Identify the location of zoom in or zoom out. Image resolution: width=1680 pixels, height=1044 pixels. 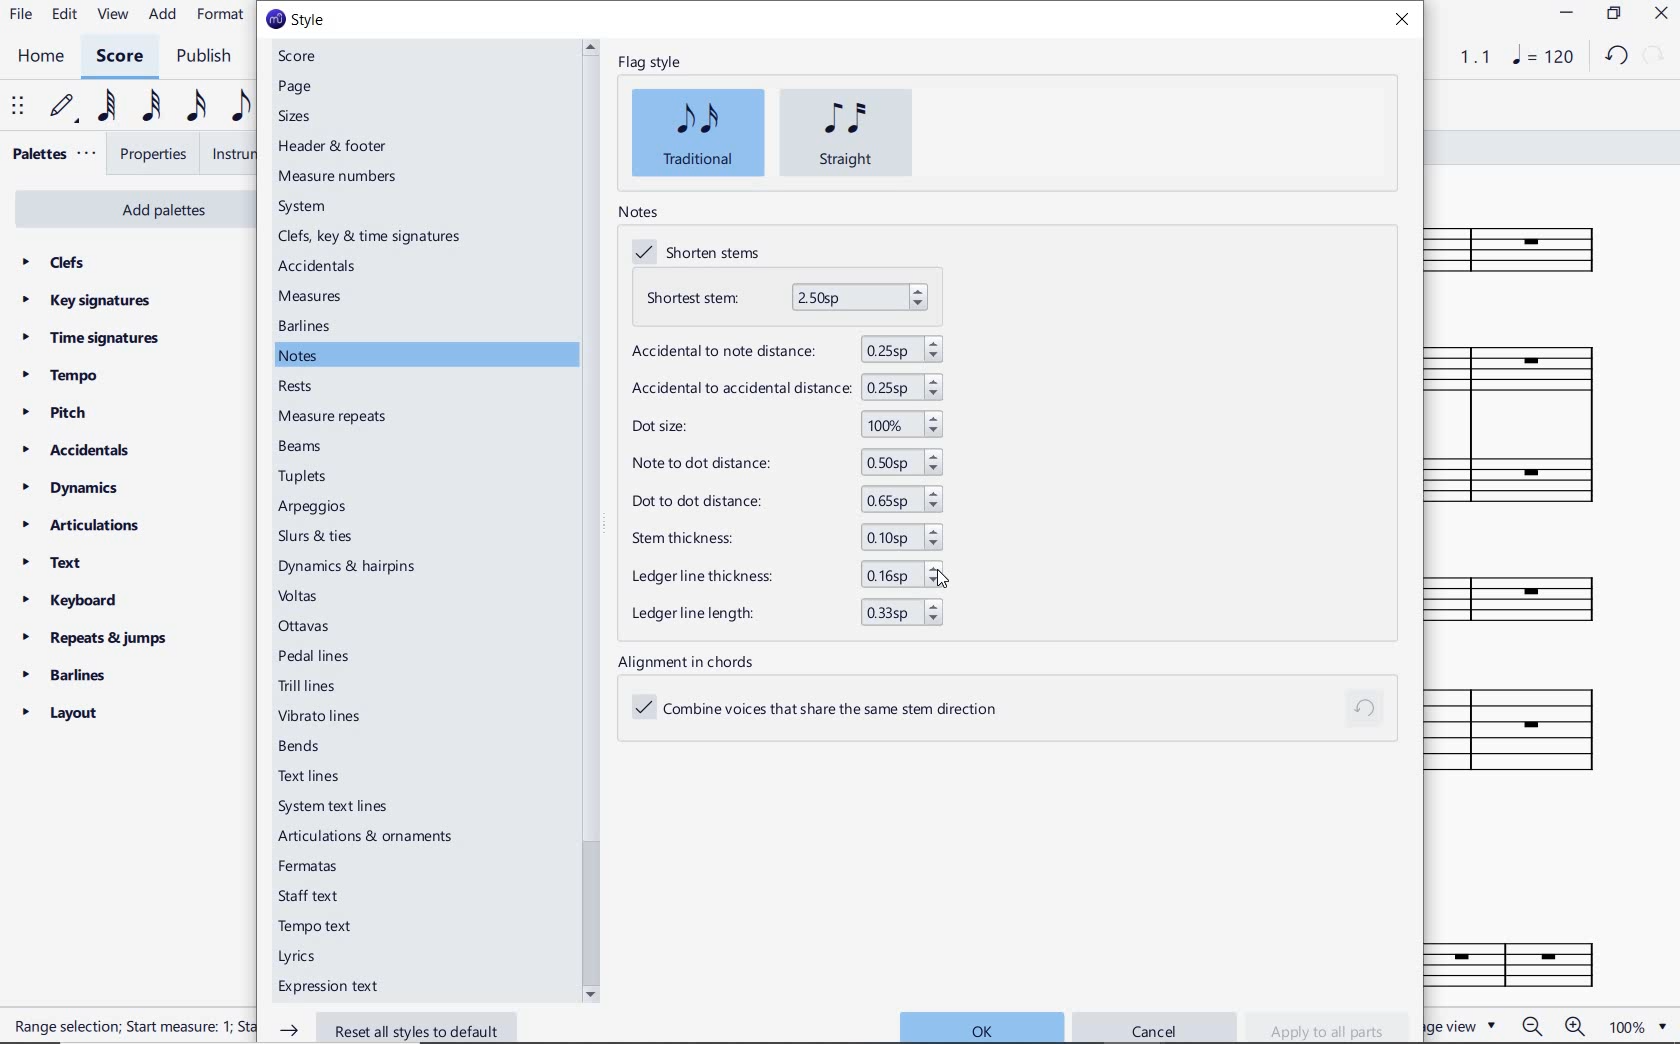
(1558, 1026).